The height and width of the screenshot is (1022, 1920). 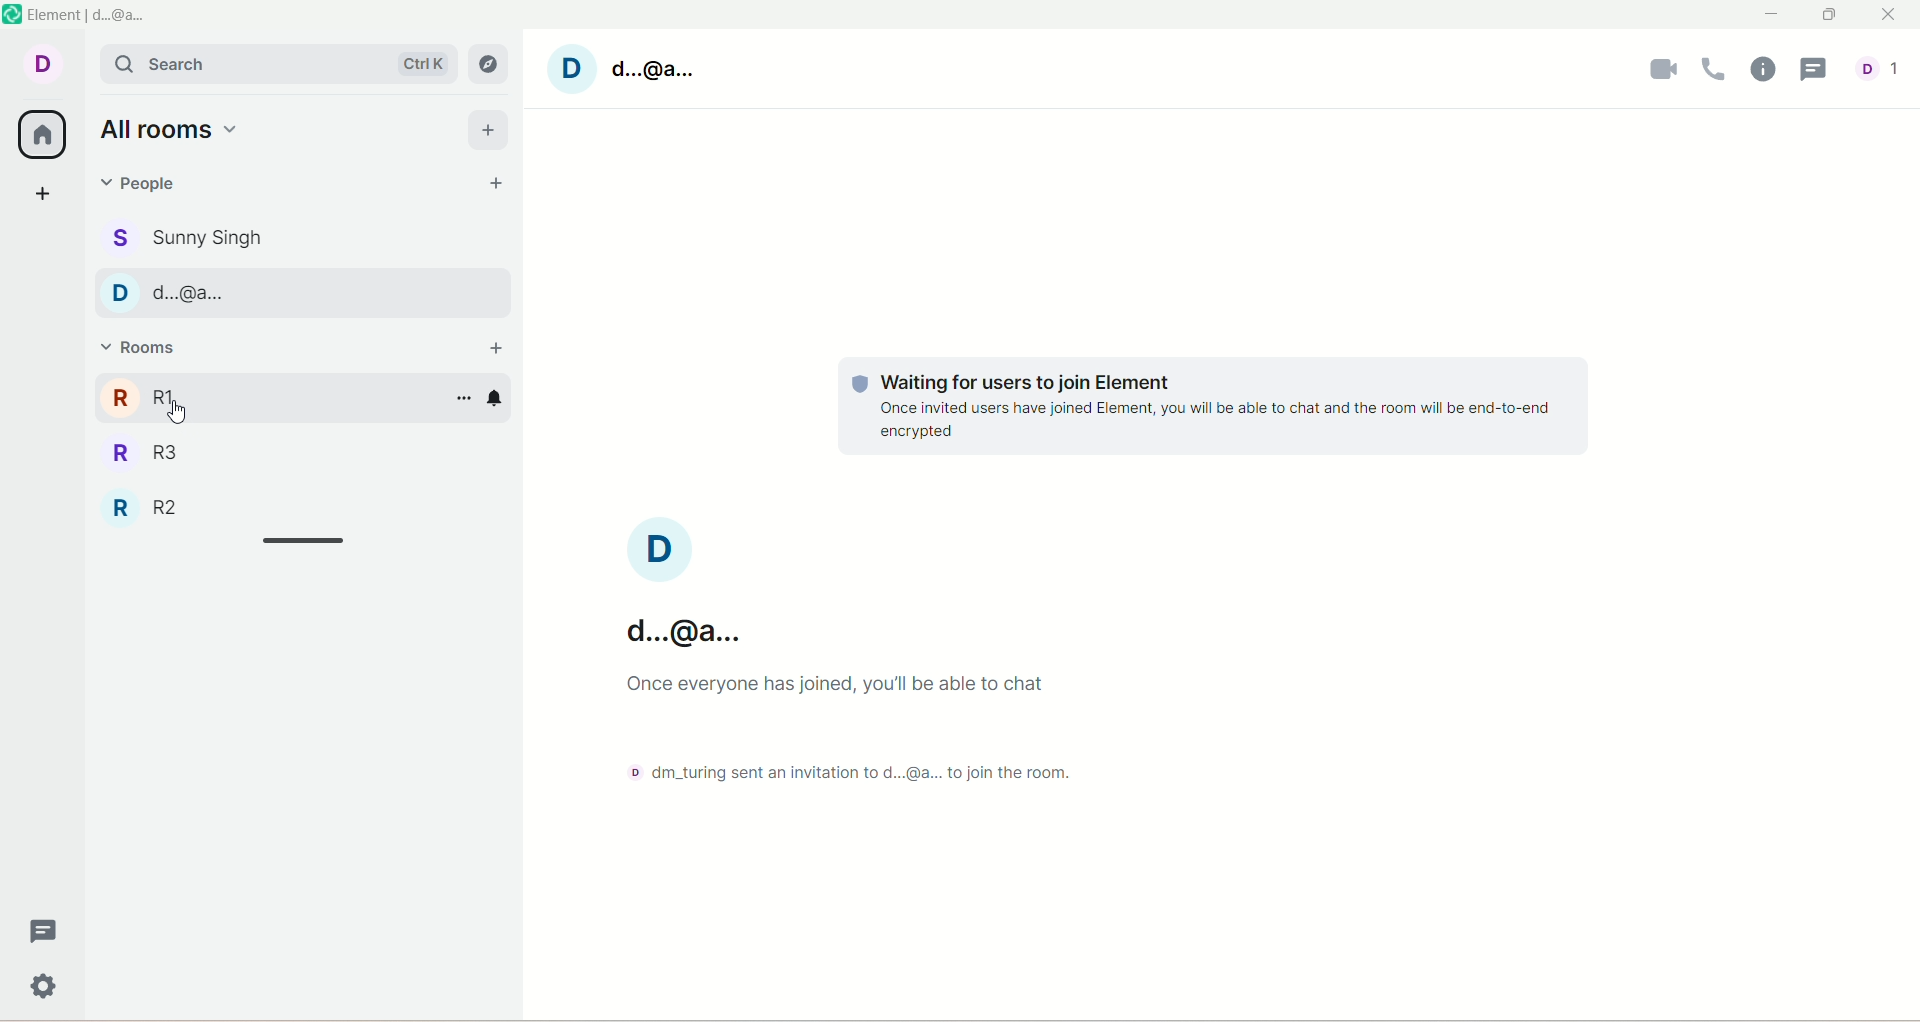 What do you see at coordinates (1814, 69) in the screenshot?
I see `threads` at bounding box center [1814, 69].